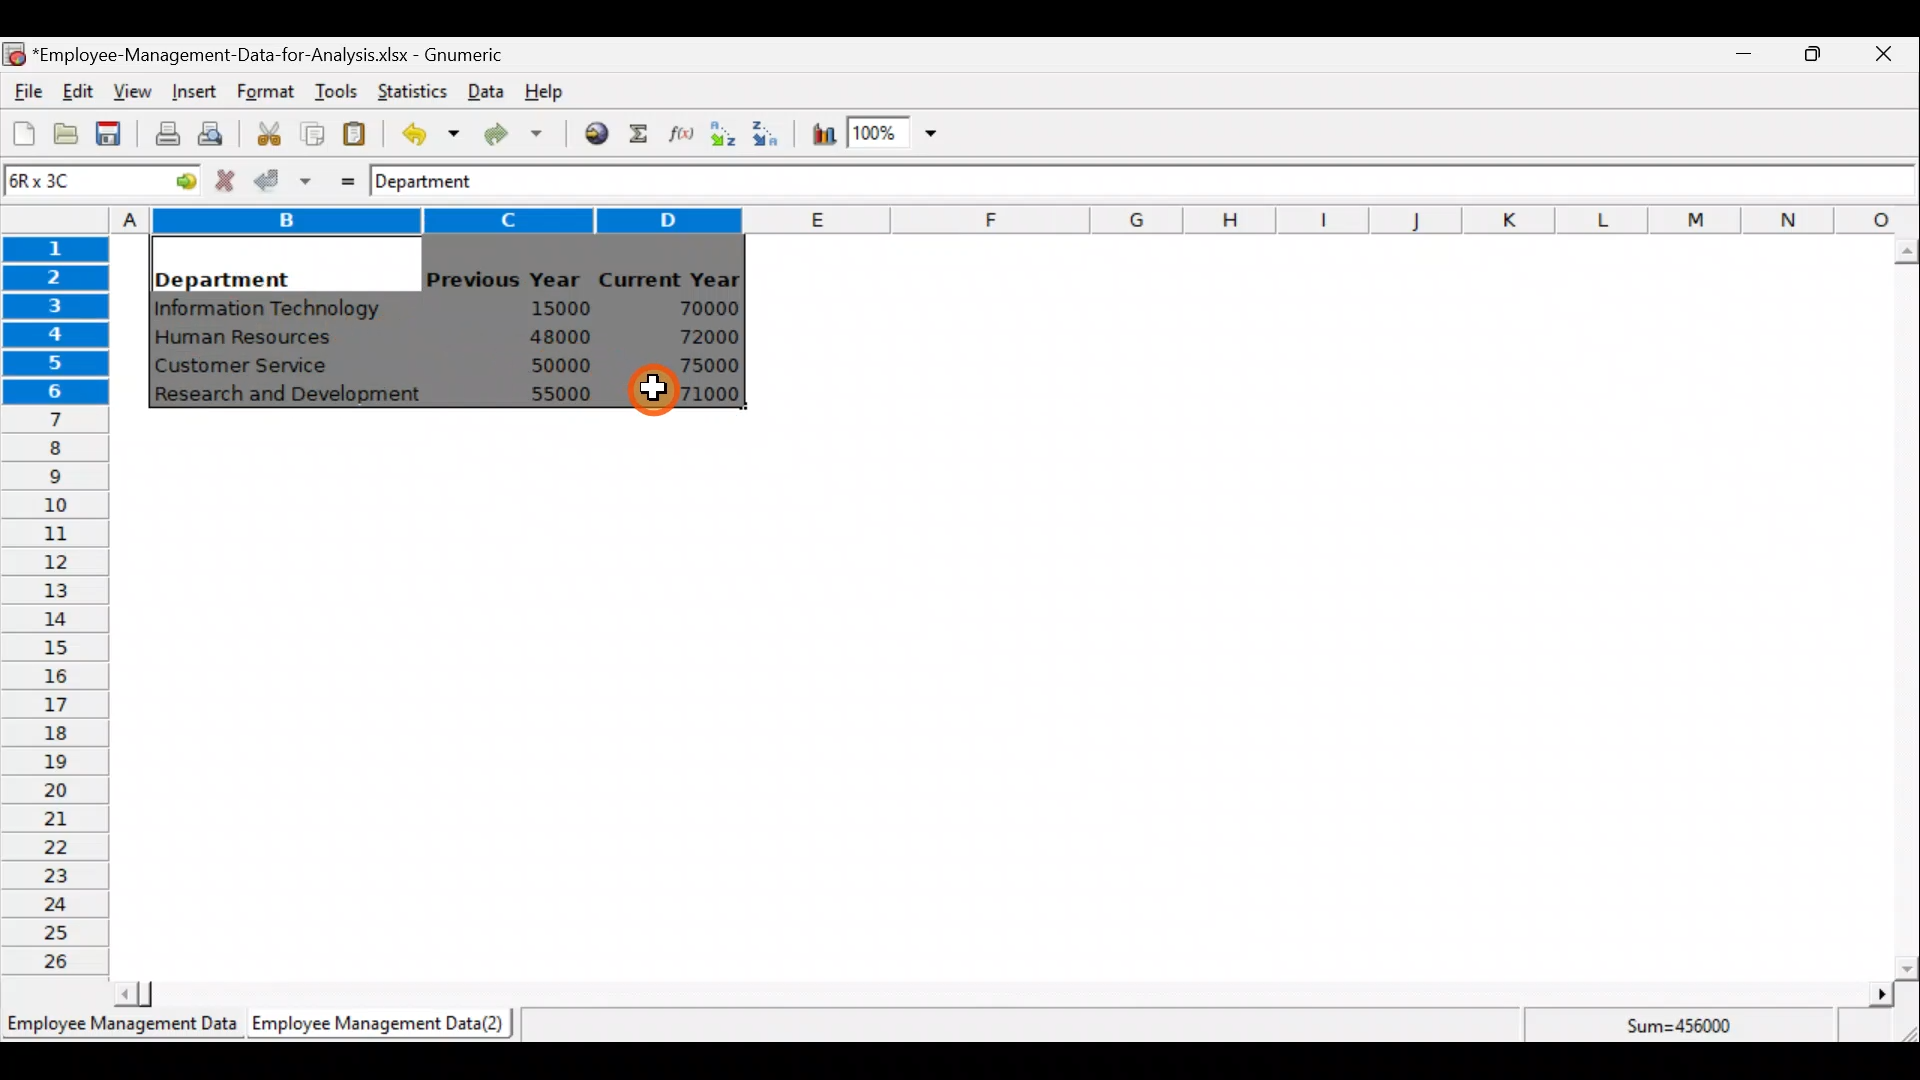 Image resolution: width=1920 pixels, height=1080 pixels. What do you see at coordinates (265, 93) in the screenshot?
I see `Format` at bounding box center [265, 93].